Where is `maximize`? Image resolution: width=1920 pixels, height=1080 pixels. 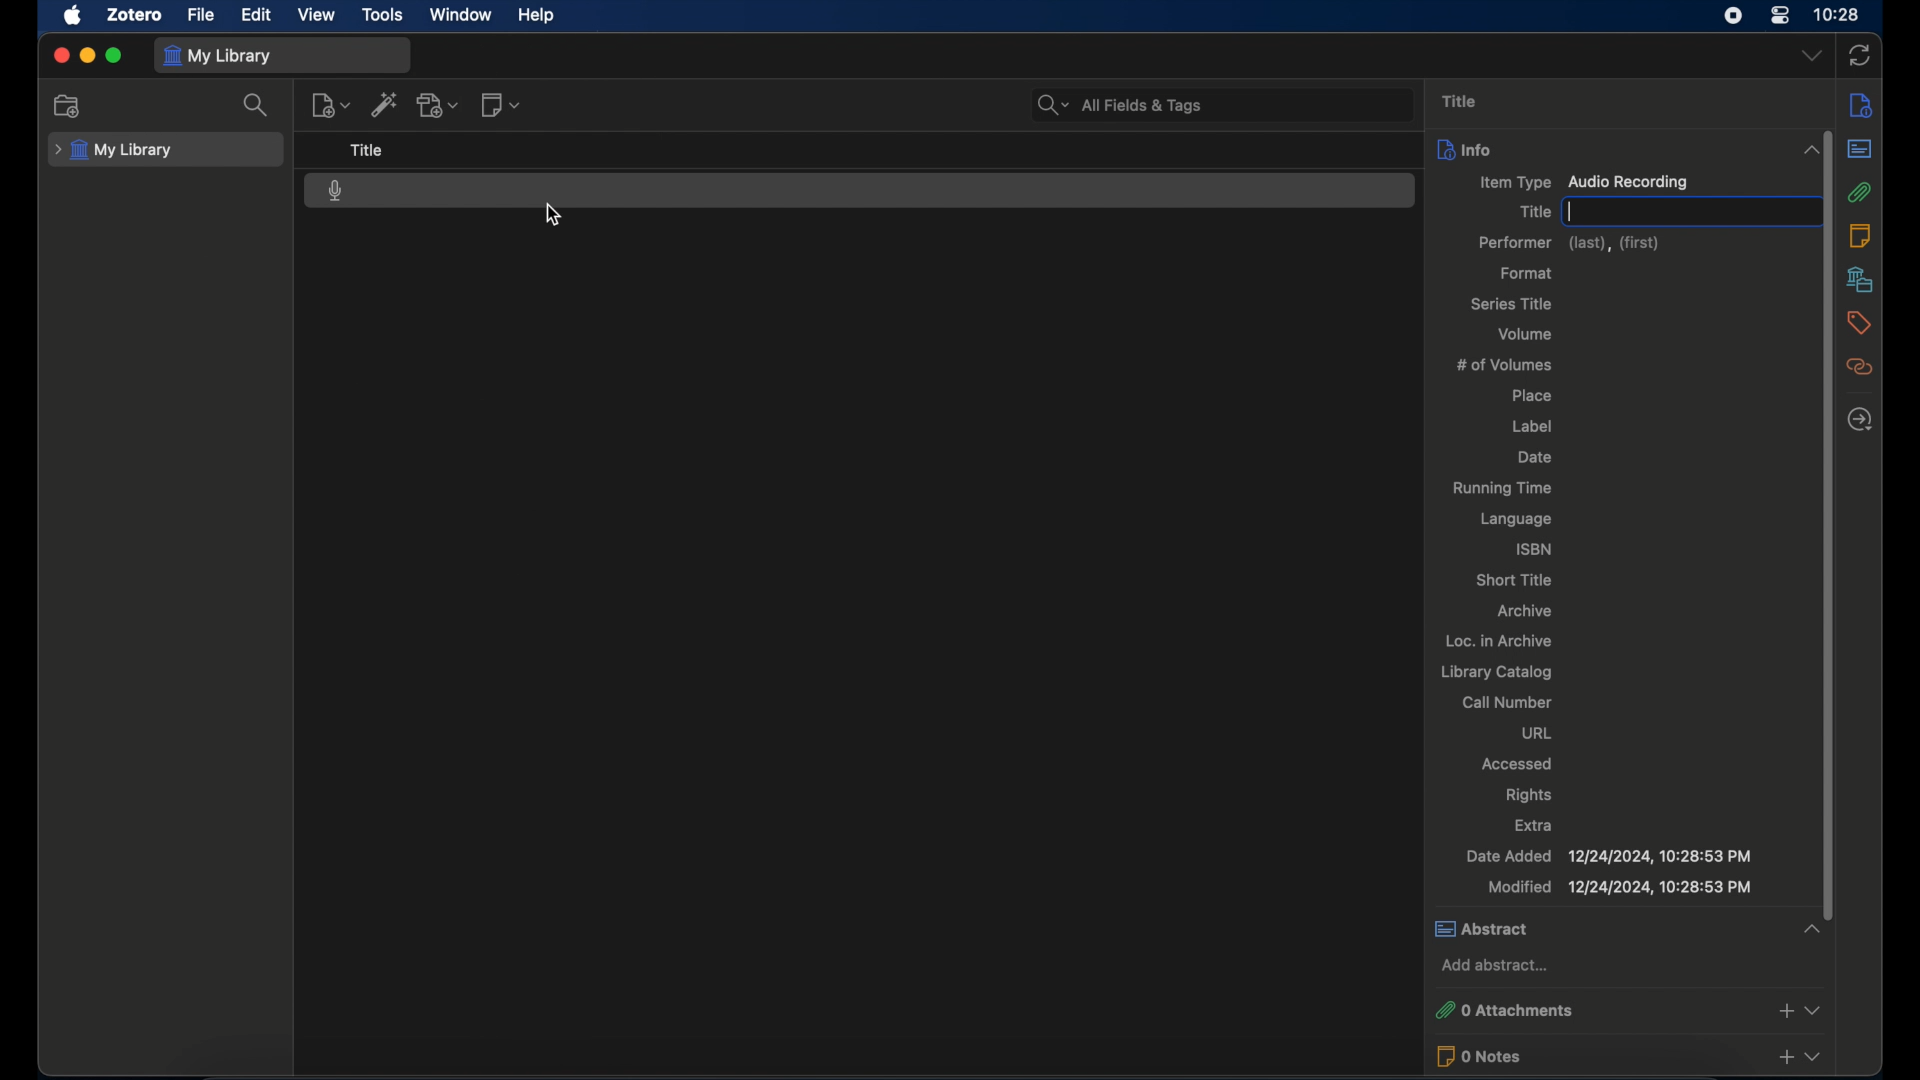
maximize is located at coordinates (114, 56).